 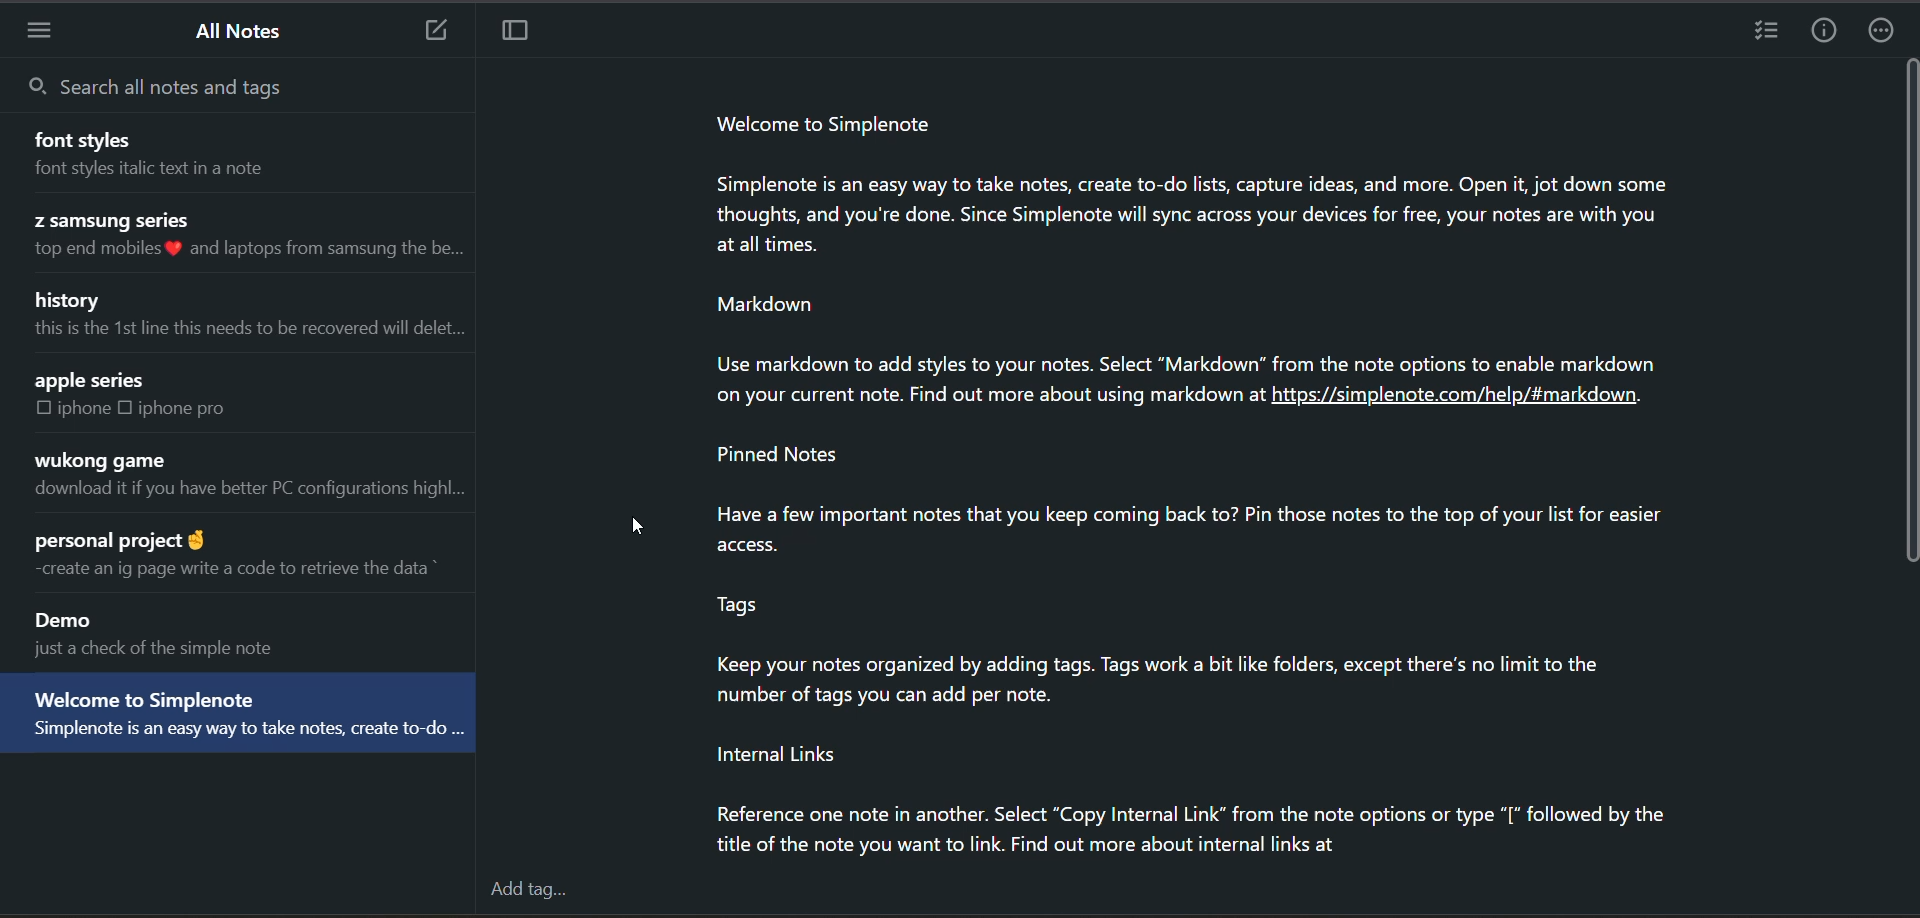 What do you see at coordinates (188, 652) in the screenshot?
I see `just a check of the simple note` at bounding box center [188, 652].